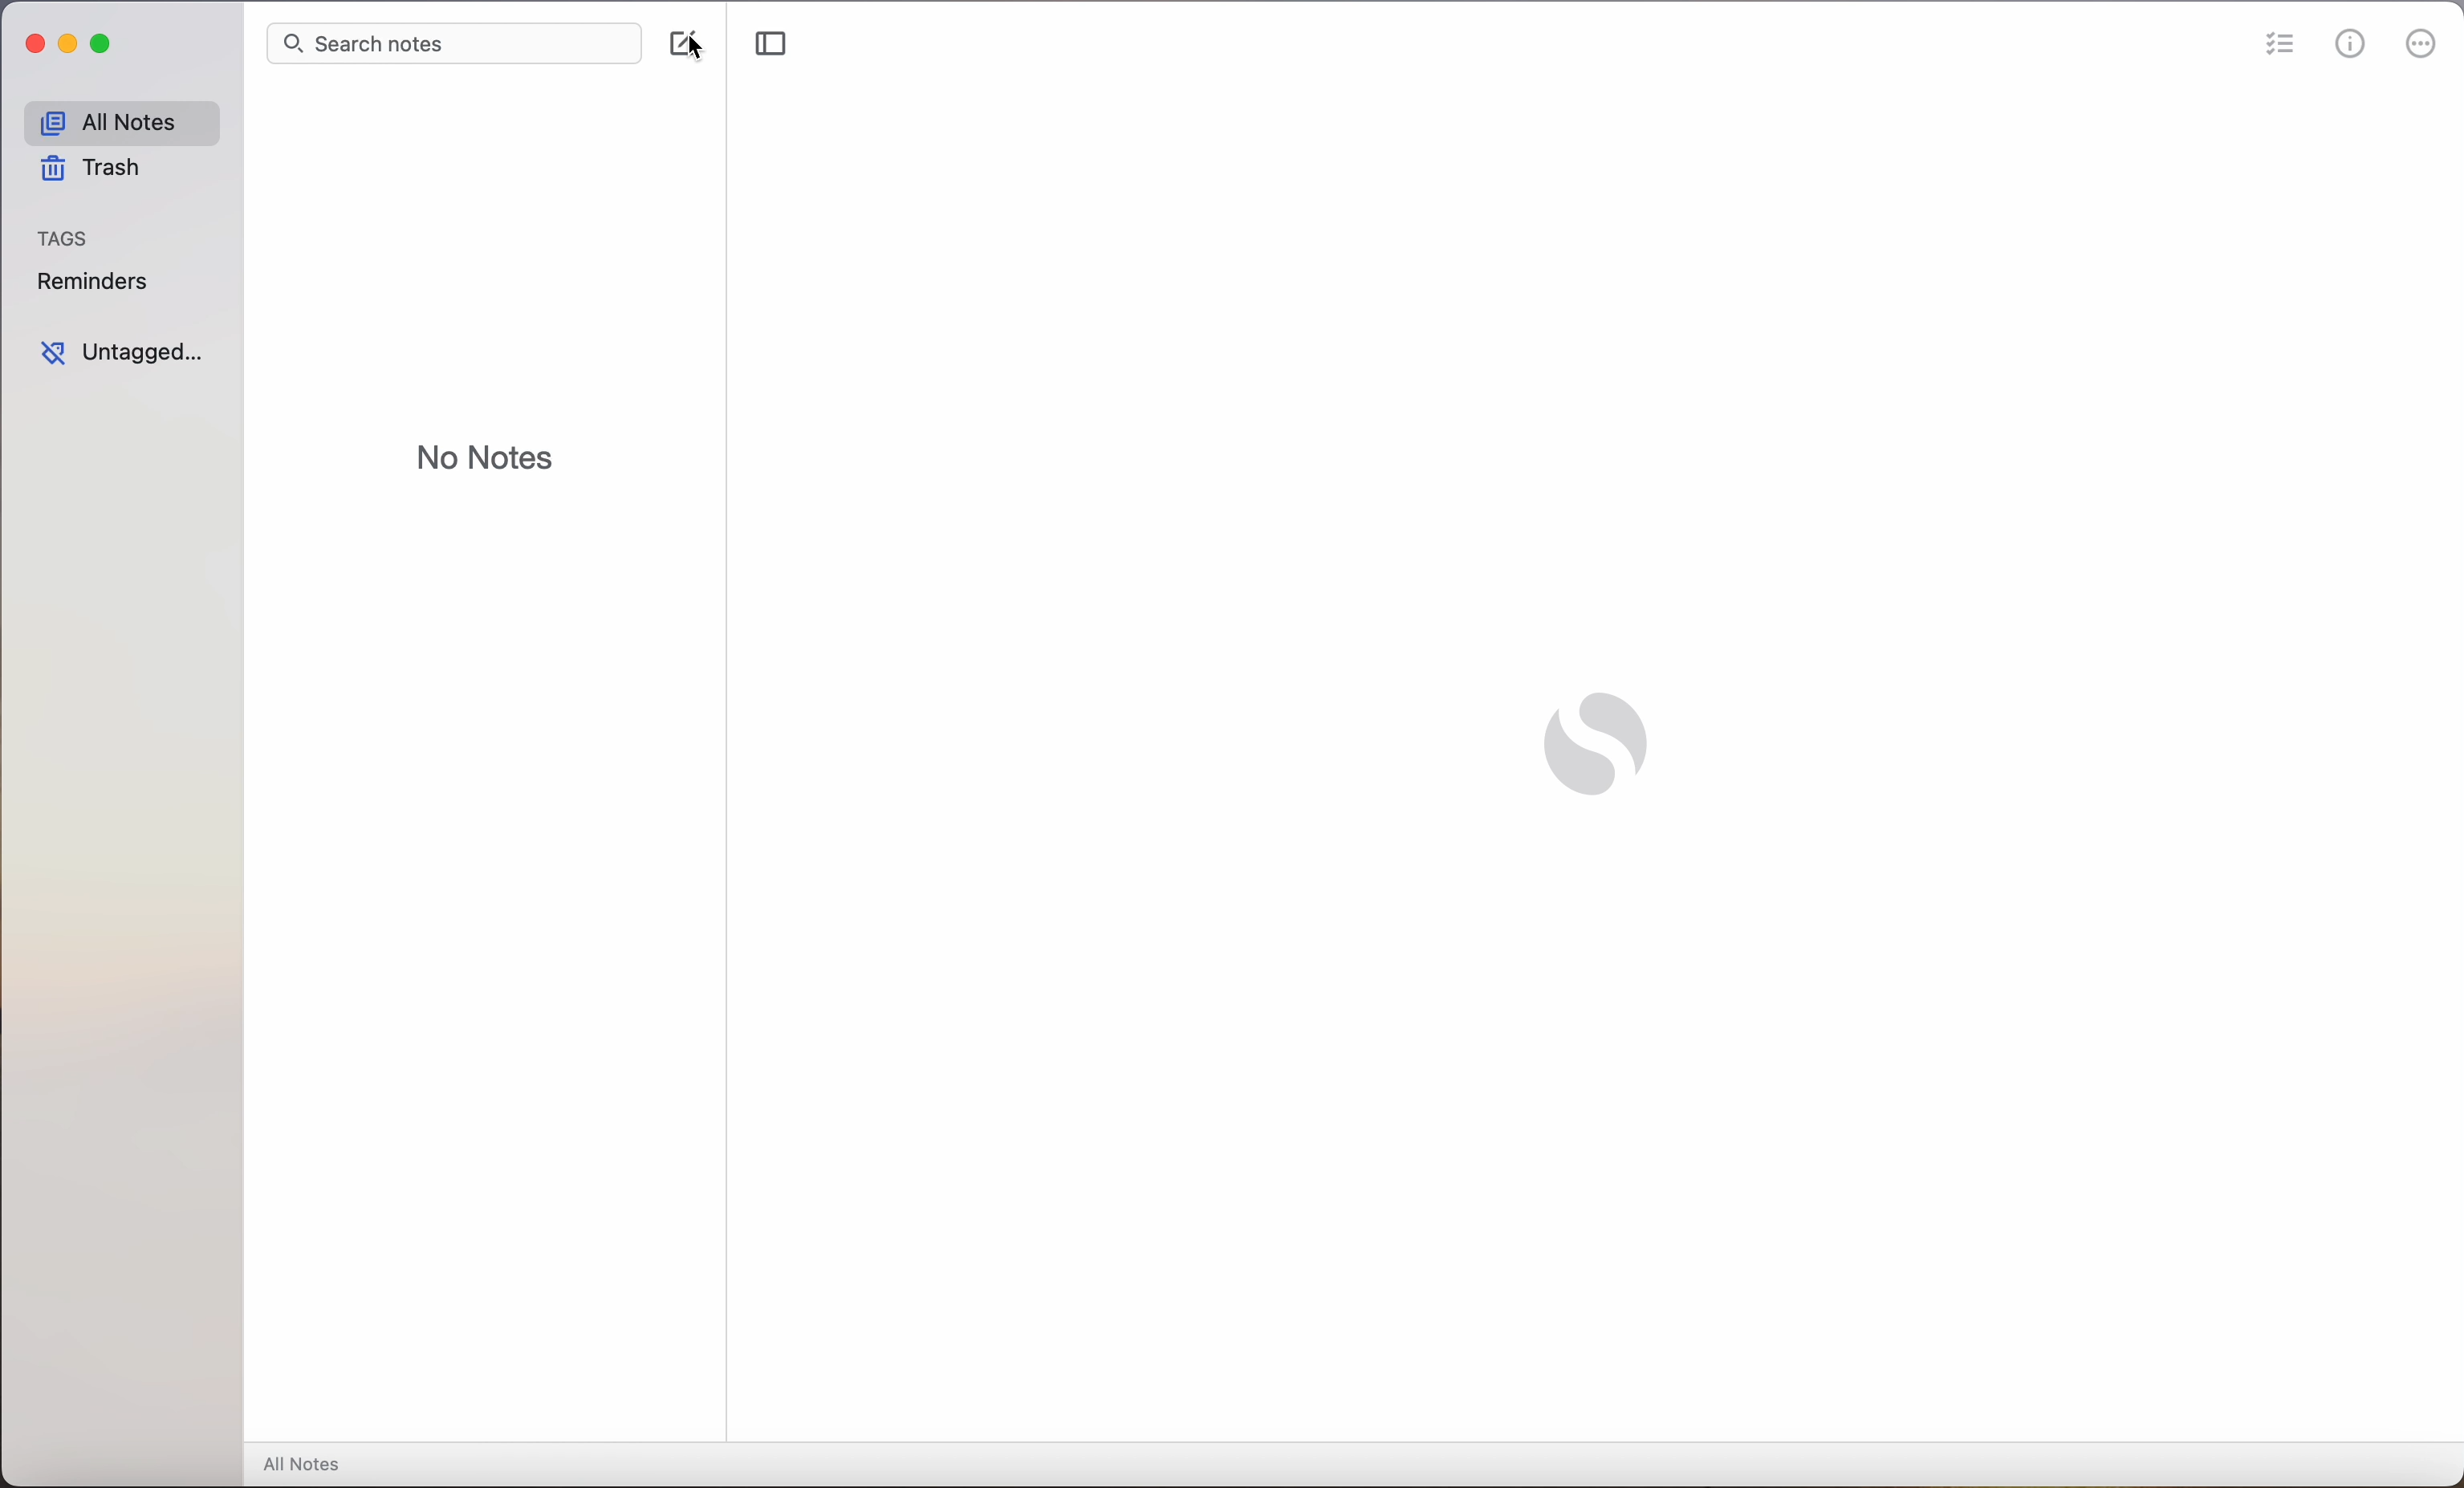 The image size is (2464, 1488). I want to click on Simplenote logo, so click(1594, 741).